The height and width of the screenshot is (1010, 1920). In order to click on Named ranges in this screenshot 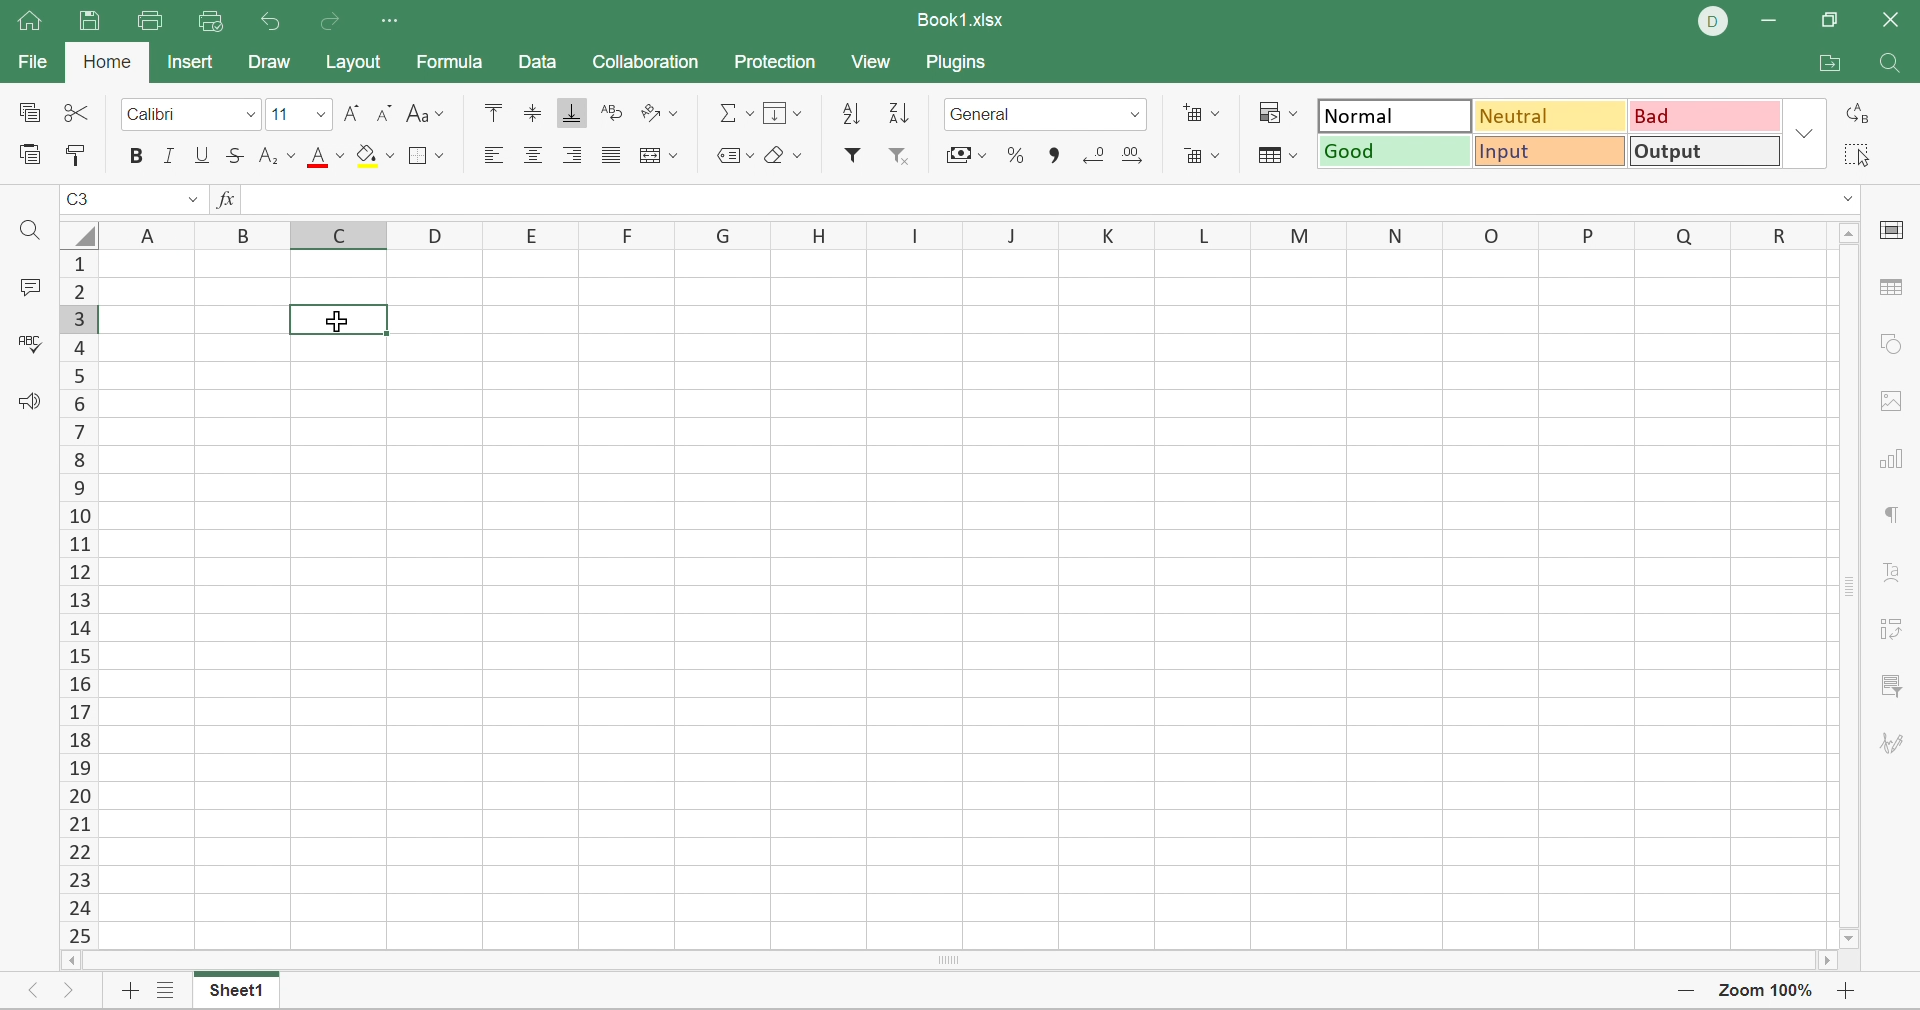, I will do `click(737, 155)`.